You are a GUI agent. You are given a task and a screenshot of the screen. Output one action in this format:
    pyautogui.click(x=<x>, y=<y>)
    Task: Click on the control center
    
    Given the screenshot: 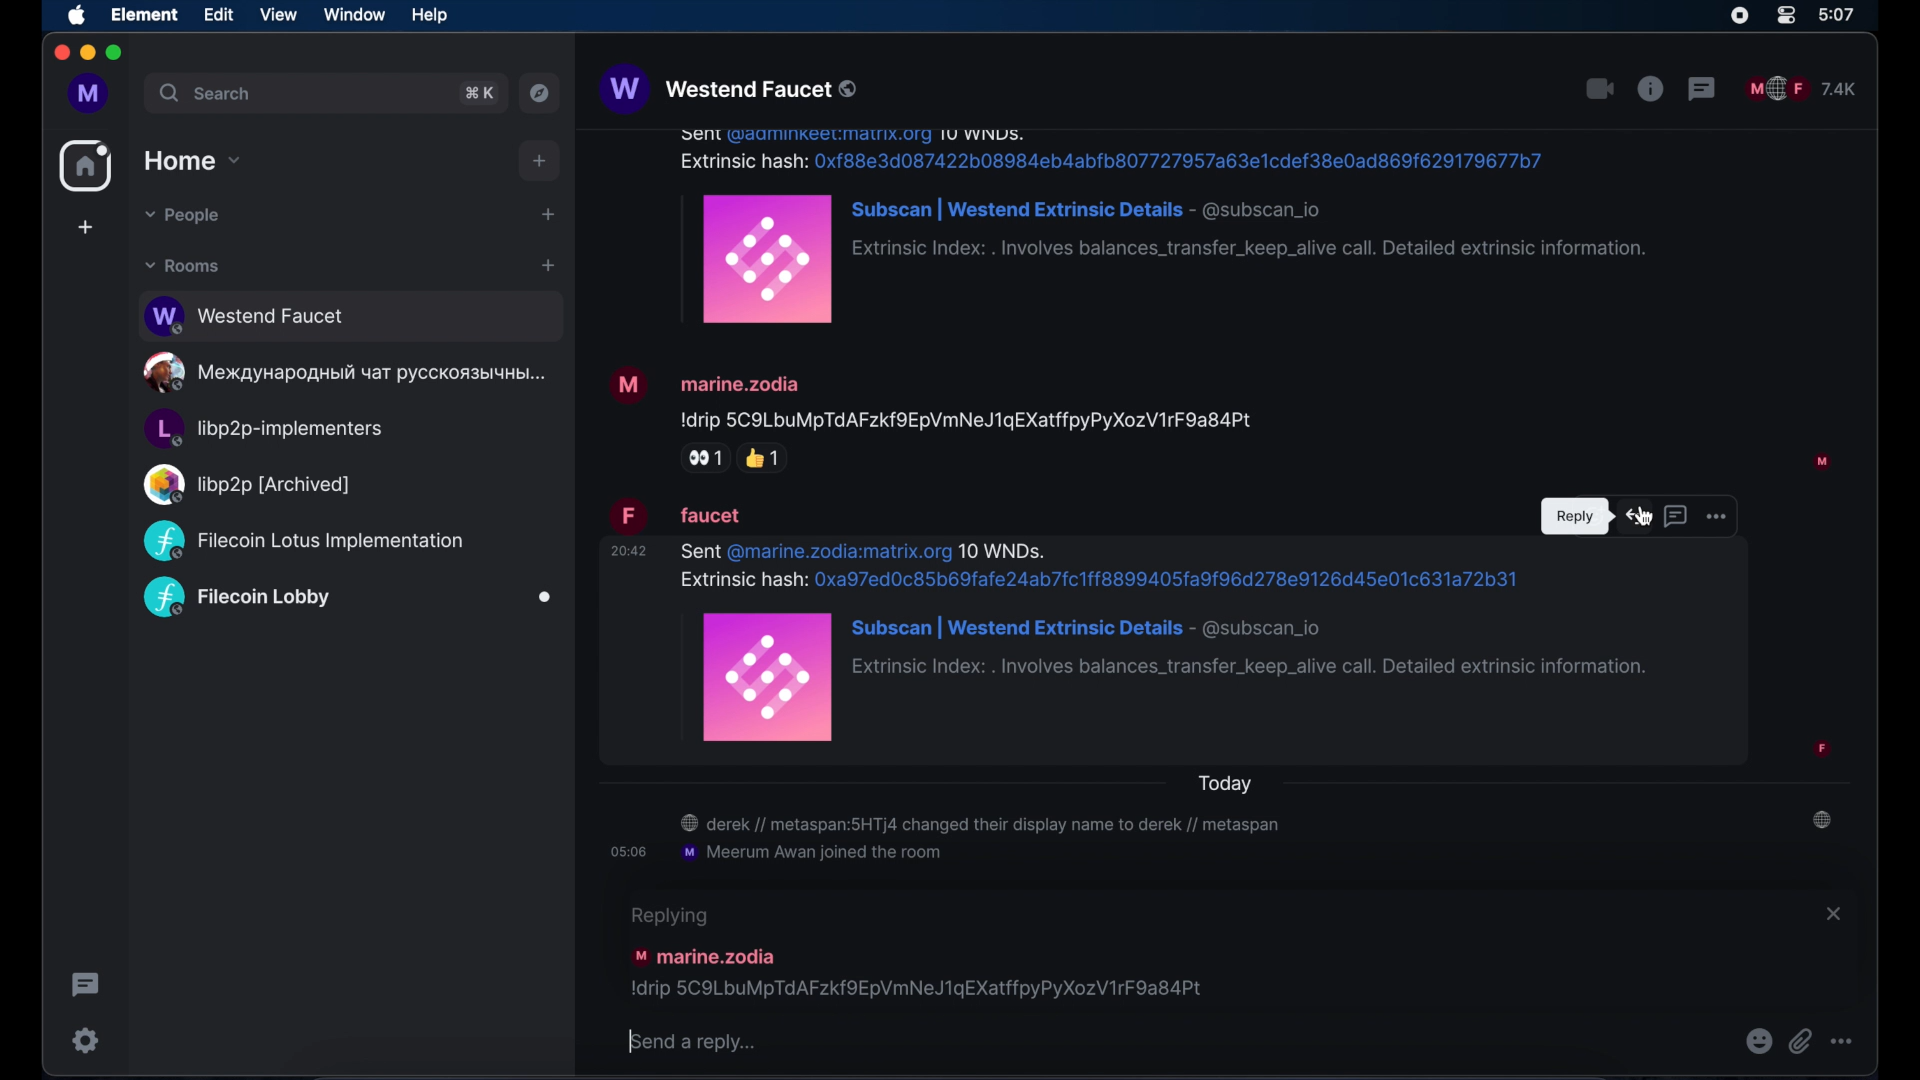 What is the action you would take?
    pyautogui.click(x=1785, y=16)
    